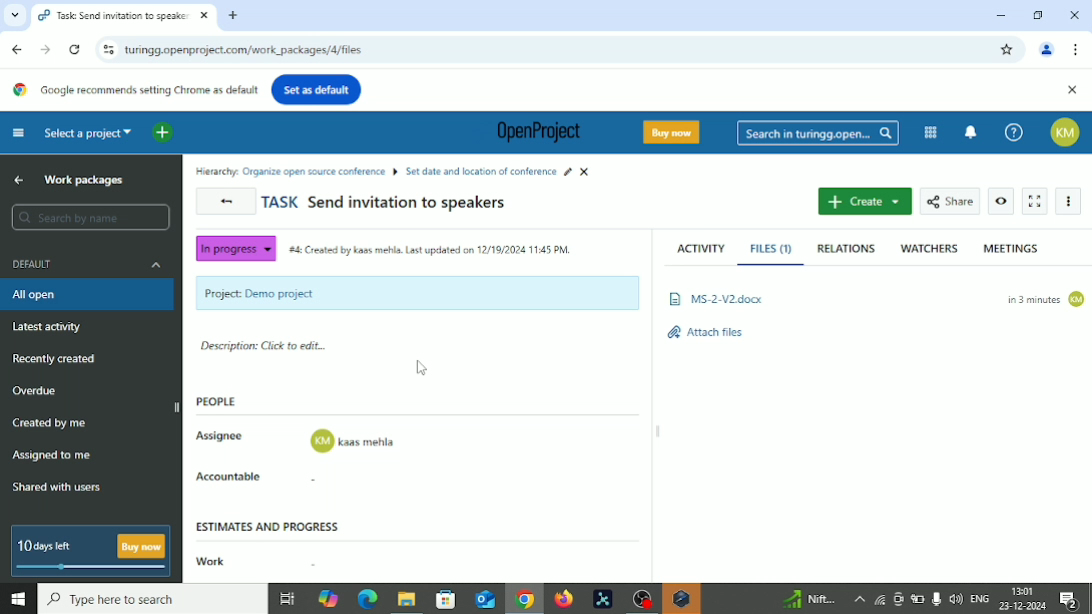  Describe the element at coordinates (178, 406) in the screenshot. I see `hide sidebar` at that location.